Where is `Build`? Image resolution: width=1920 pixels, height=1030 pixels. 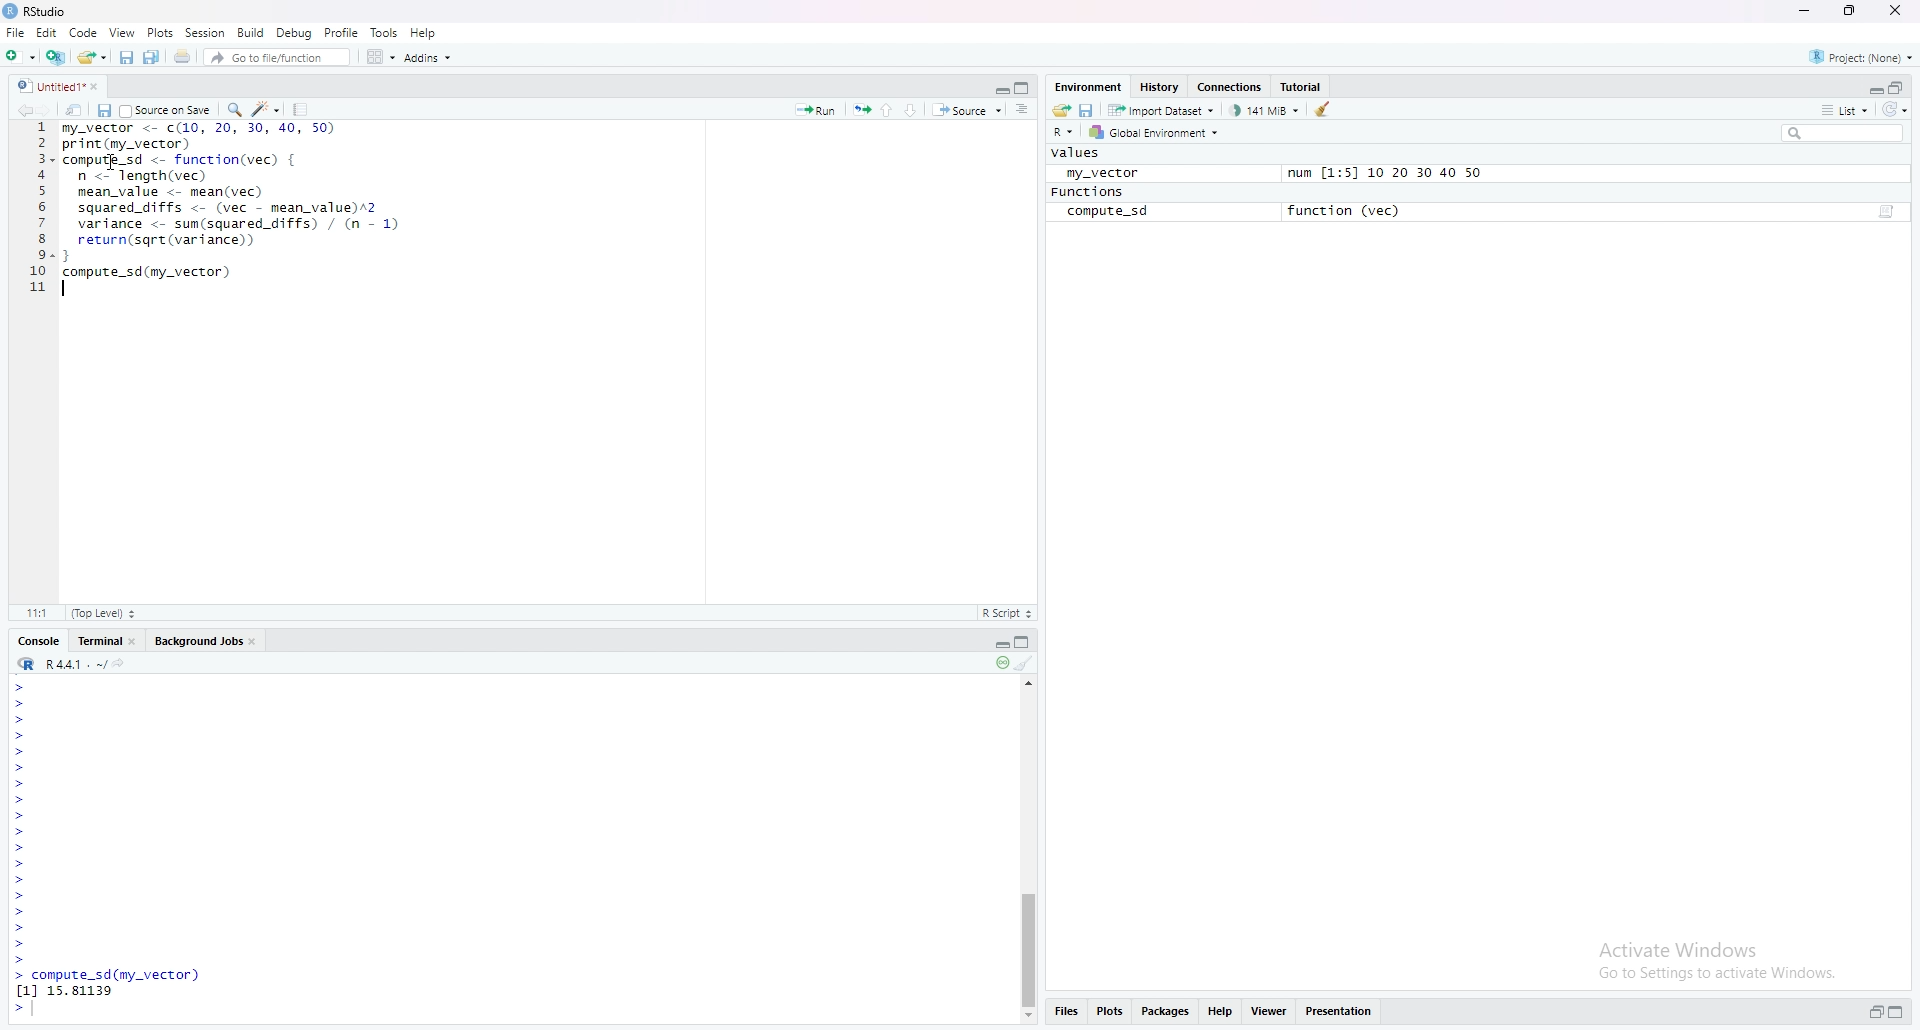
Build is located at coordinates (250, 31).